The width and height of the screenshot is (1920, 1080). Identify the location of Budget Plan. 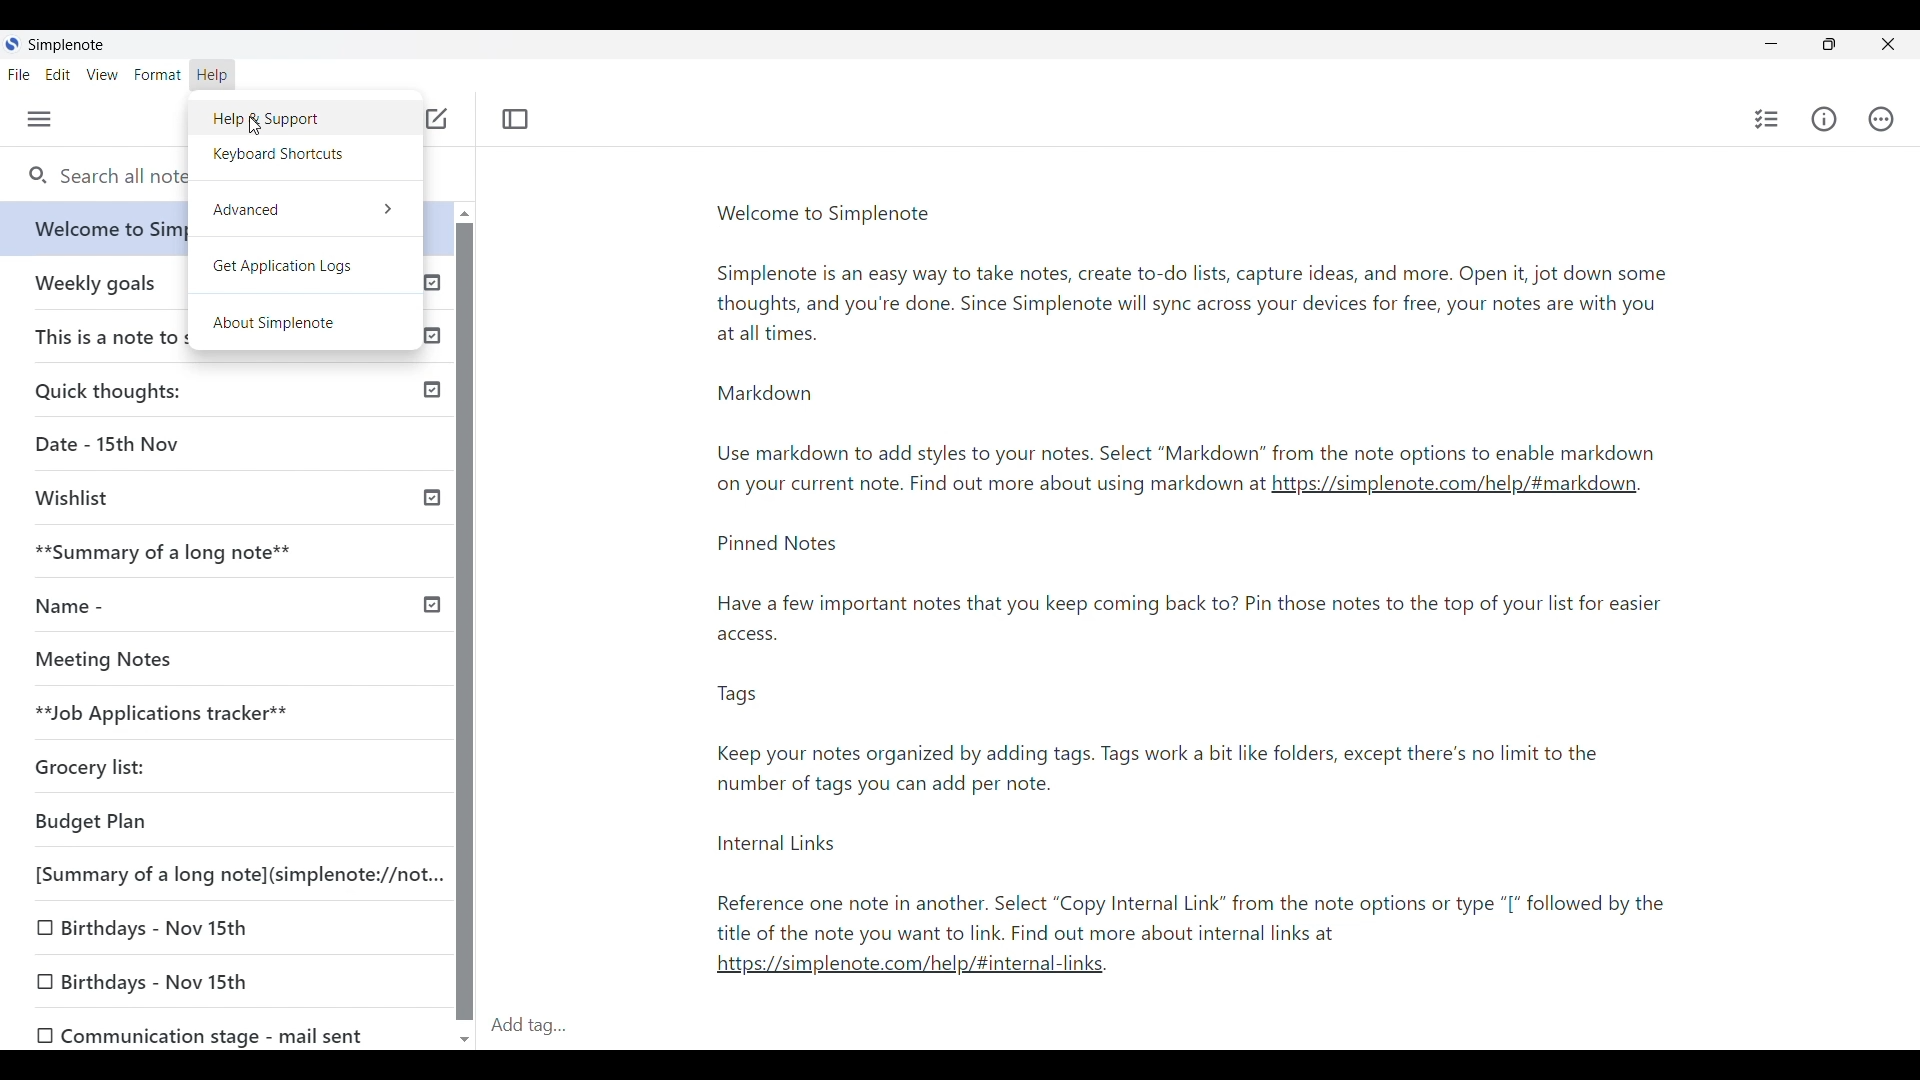
(113, 822).